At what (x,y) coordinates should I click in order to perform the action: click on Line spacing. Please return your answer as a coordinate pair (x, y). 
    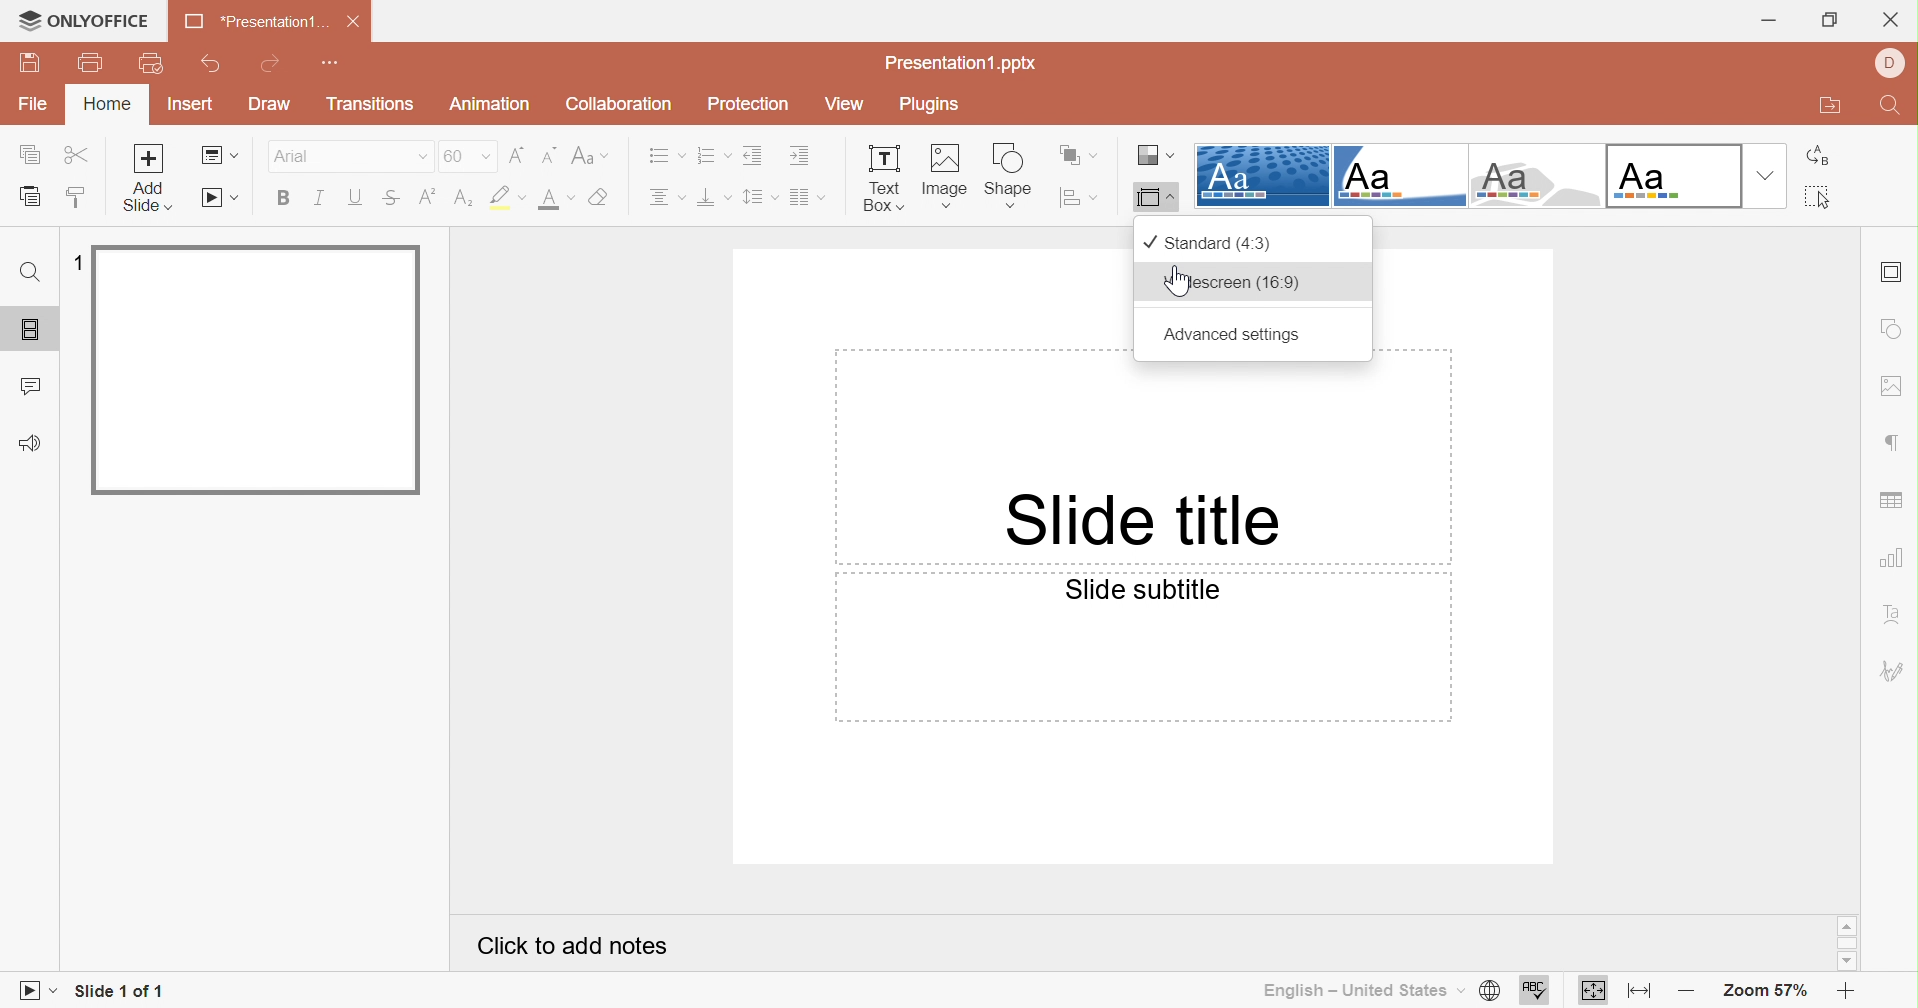
    Looking at the image, I should click on (755, 198).